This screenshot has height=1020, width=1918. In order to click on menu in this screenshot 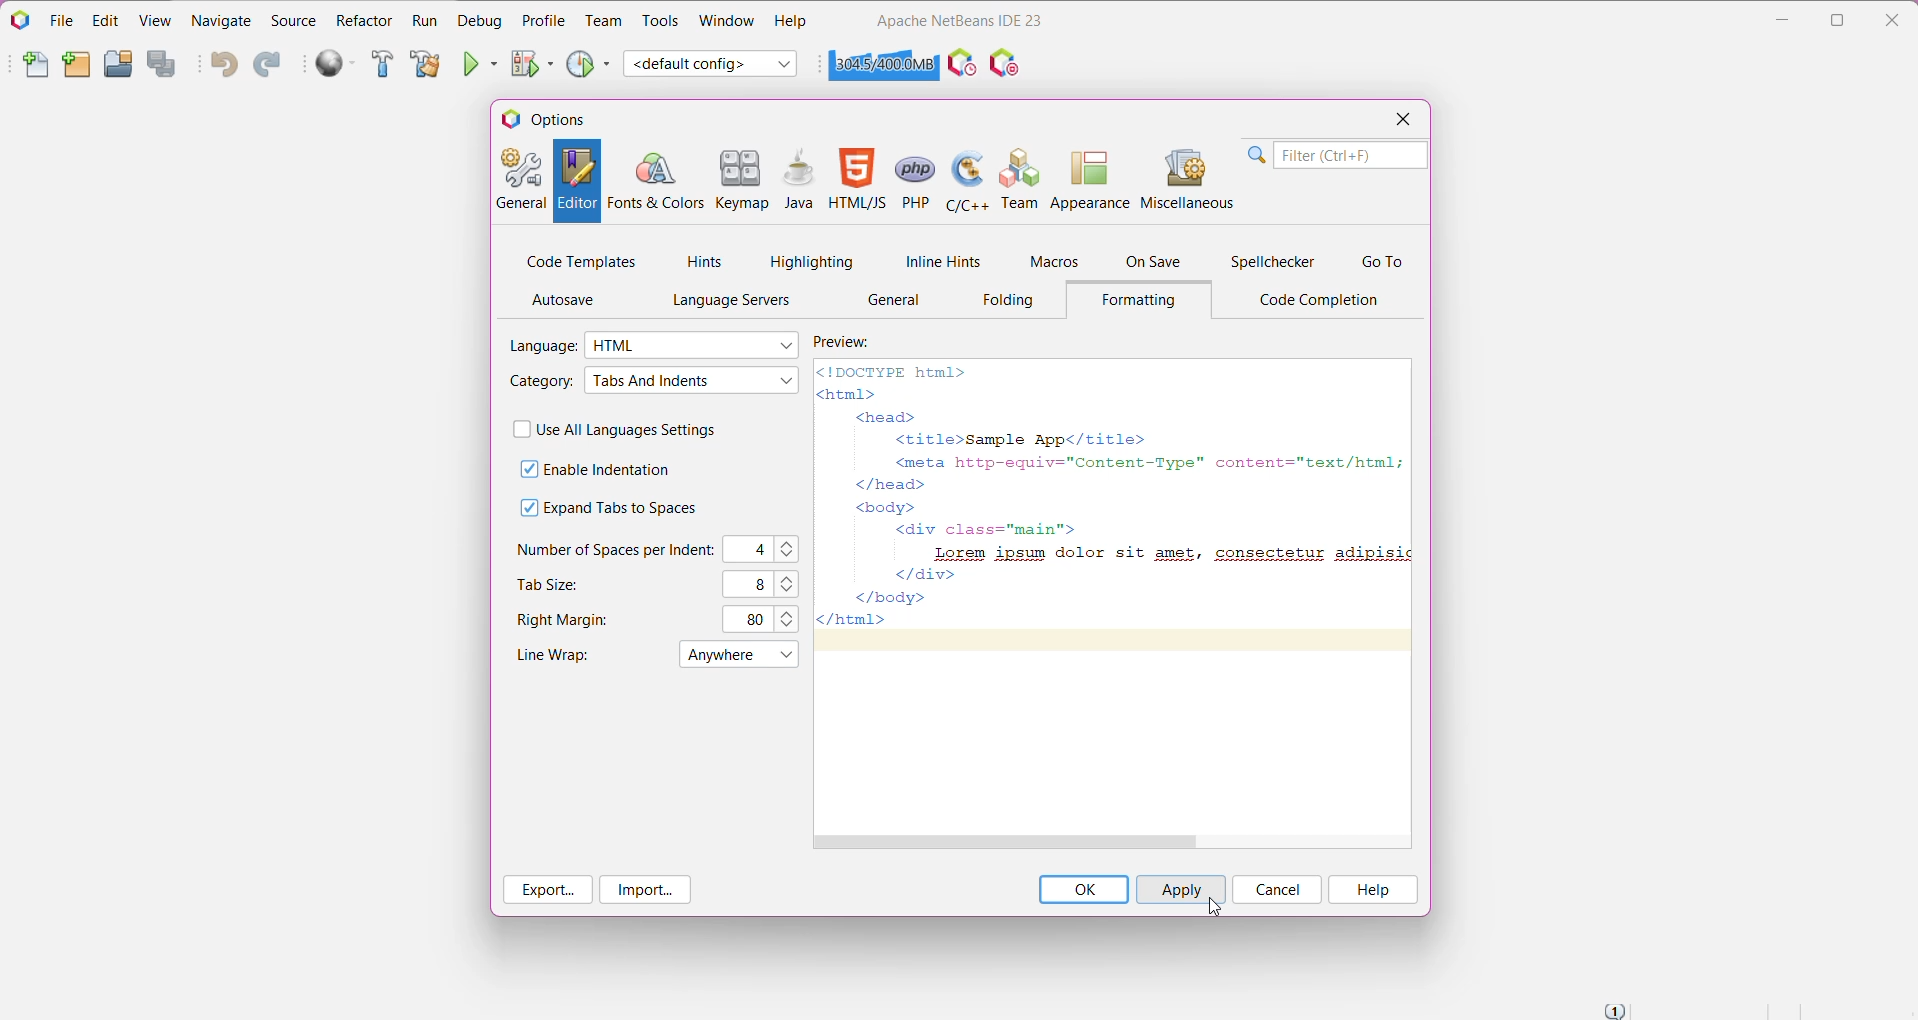, I will do `click(719, 656)`.